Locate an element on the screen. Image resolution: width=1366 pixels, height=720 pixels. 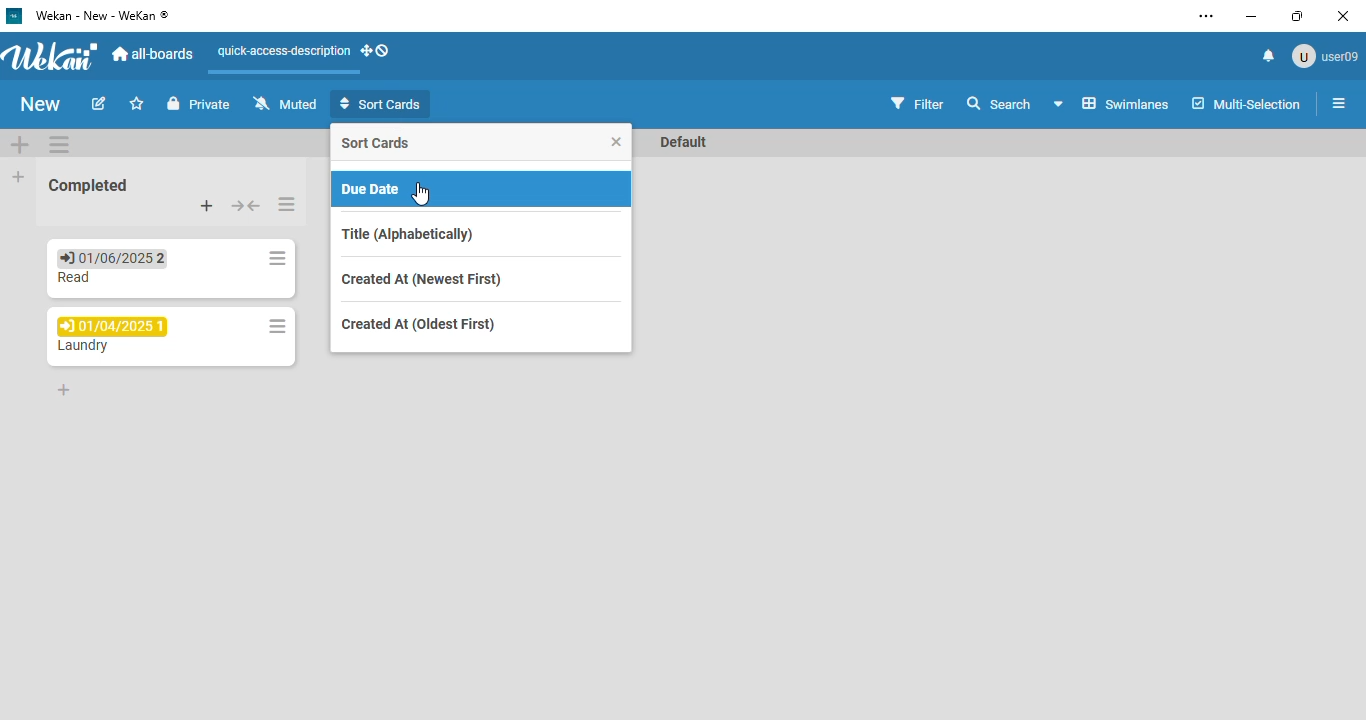
board view is located at coordinates (1113, 103).